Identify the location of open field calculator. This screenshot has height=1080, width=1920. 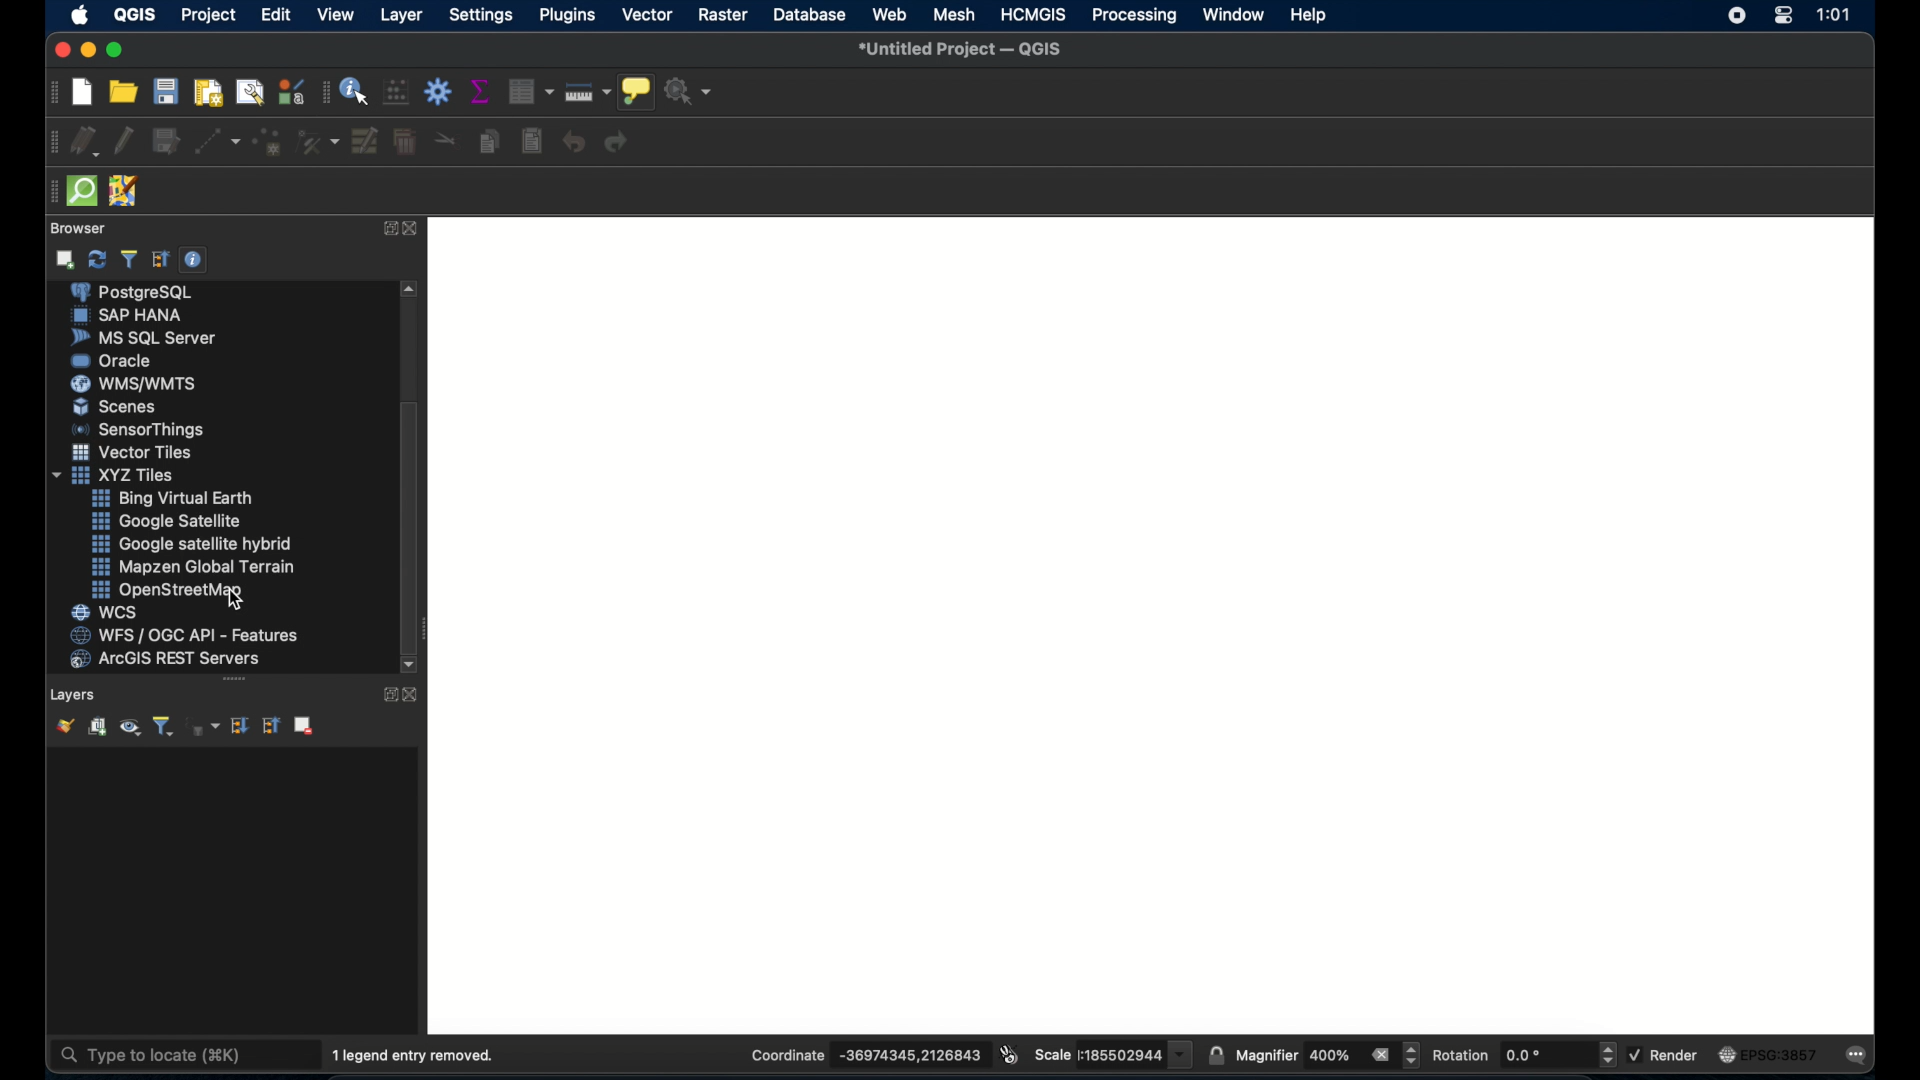
(396, 92).